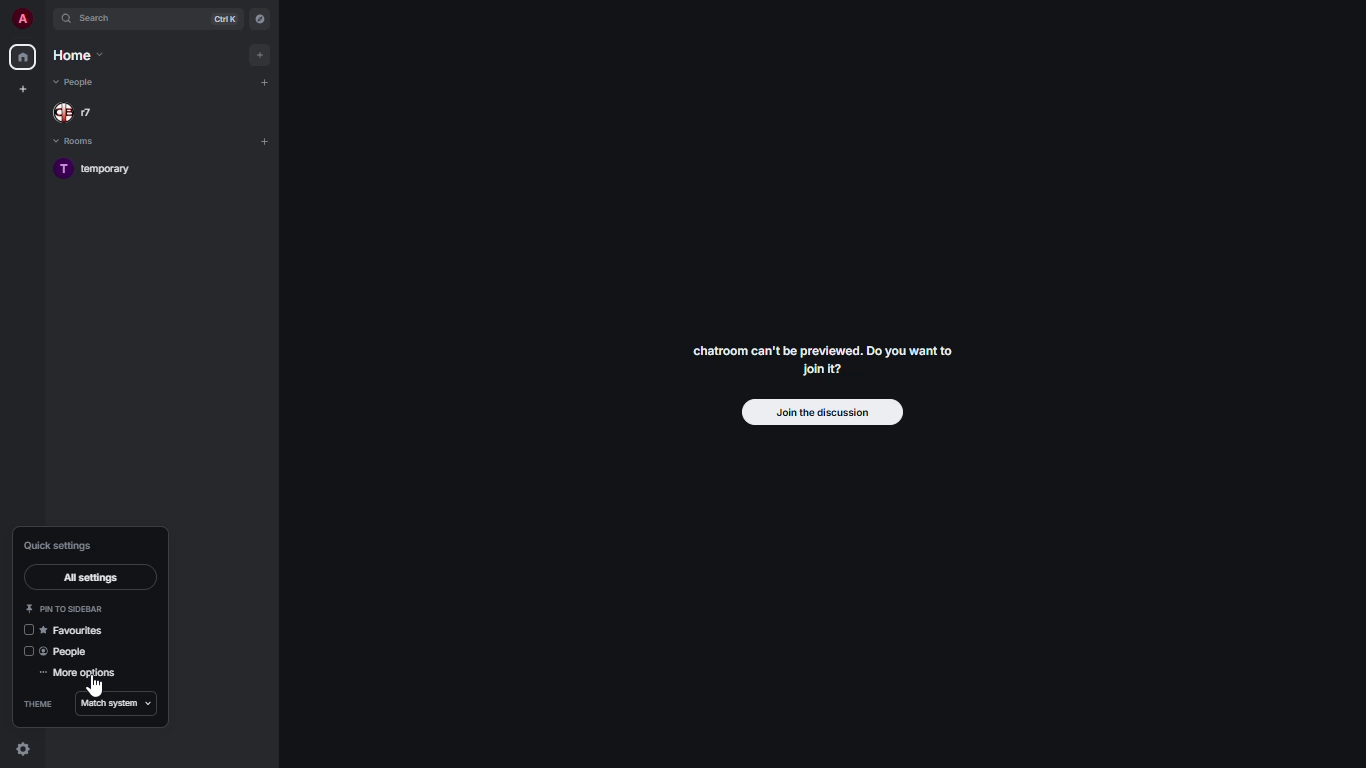 This screenshot has height=768, width=1366. What do you see at coordinates (22, 57) in the screenshot?
I see `home` at bounding box center [22, 57].